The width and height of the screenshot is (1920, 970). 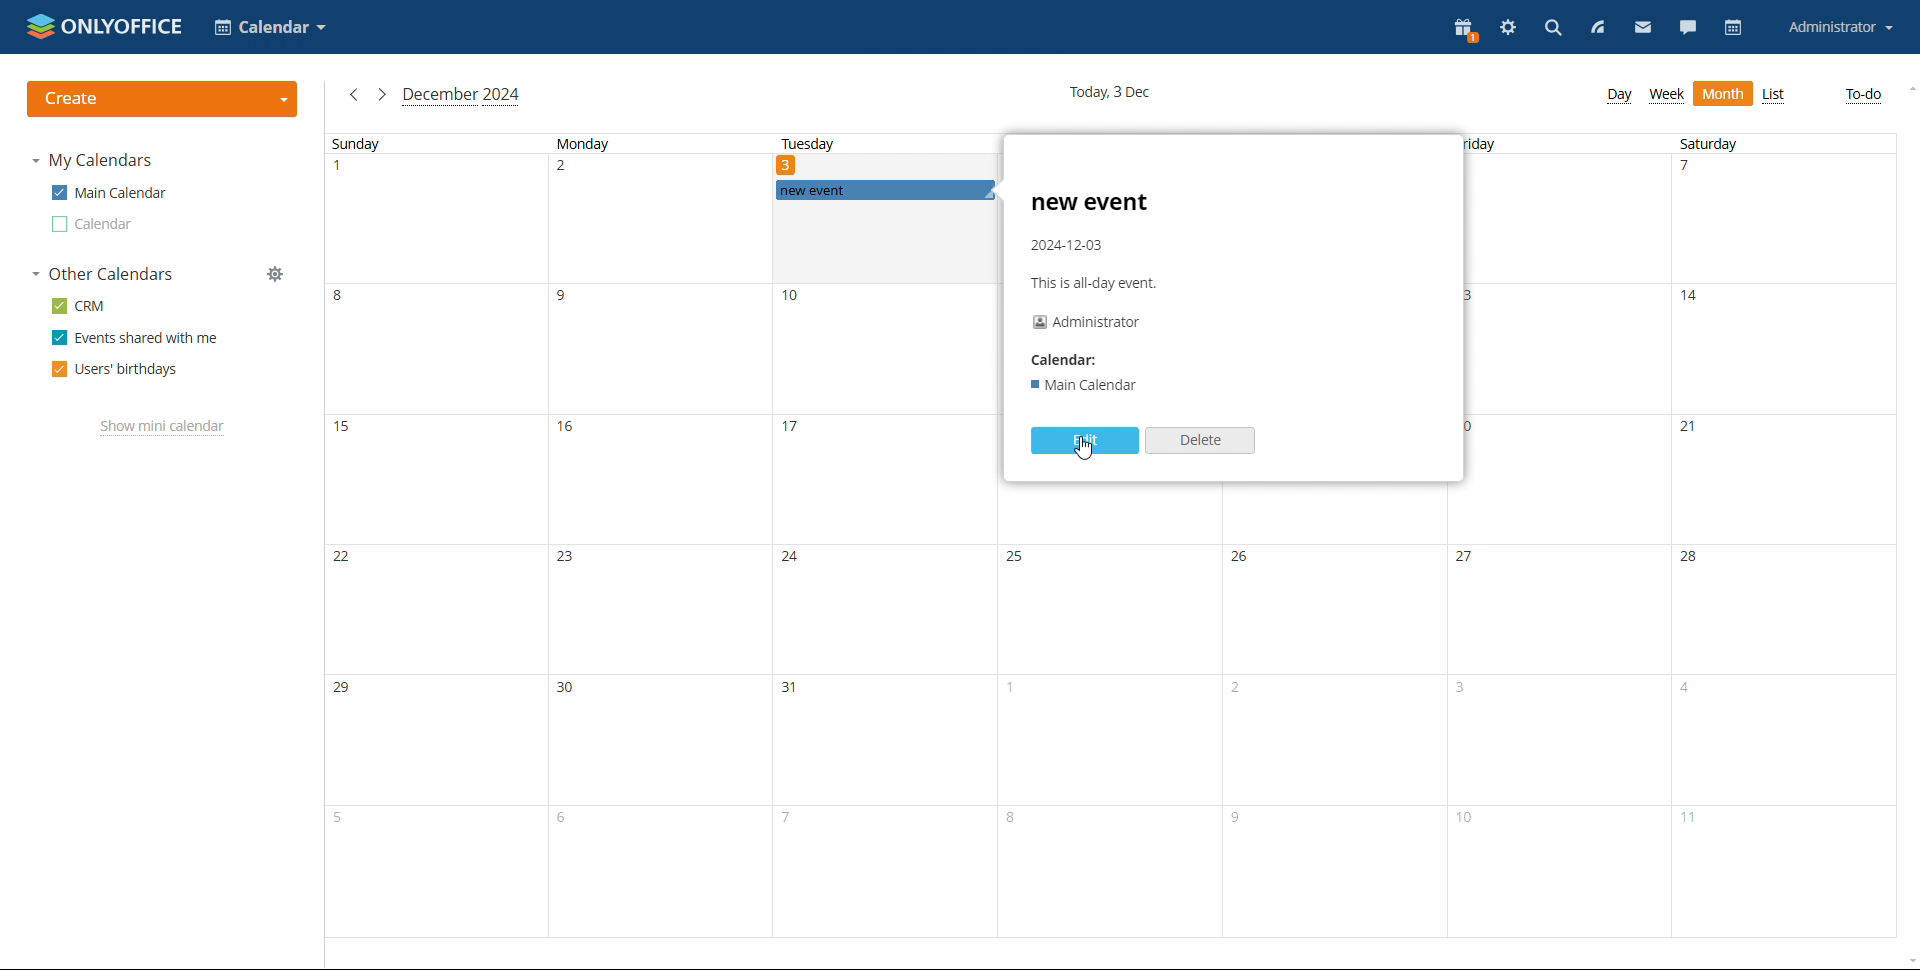 What do you see at coordinates (462, 96) in the screenshot?
I see `this month` at bounding box center [462, 96].